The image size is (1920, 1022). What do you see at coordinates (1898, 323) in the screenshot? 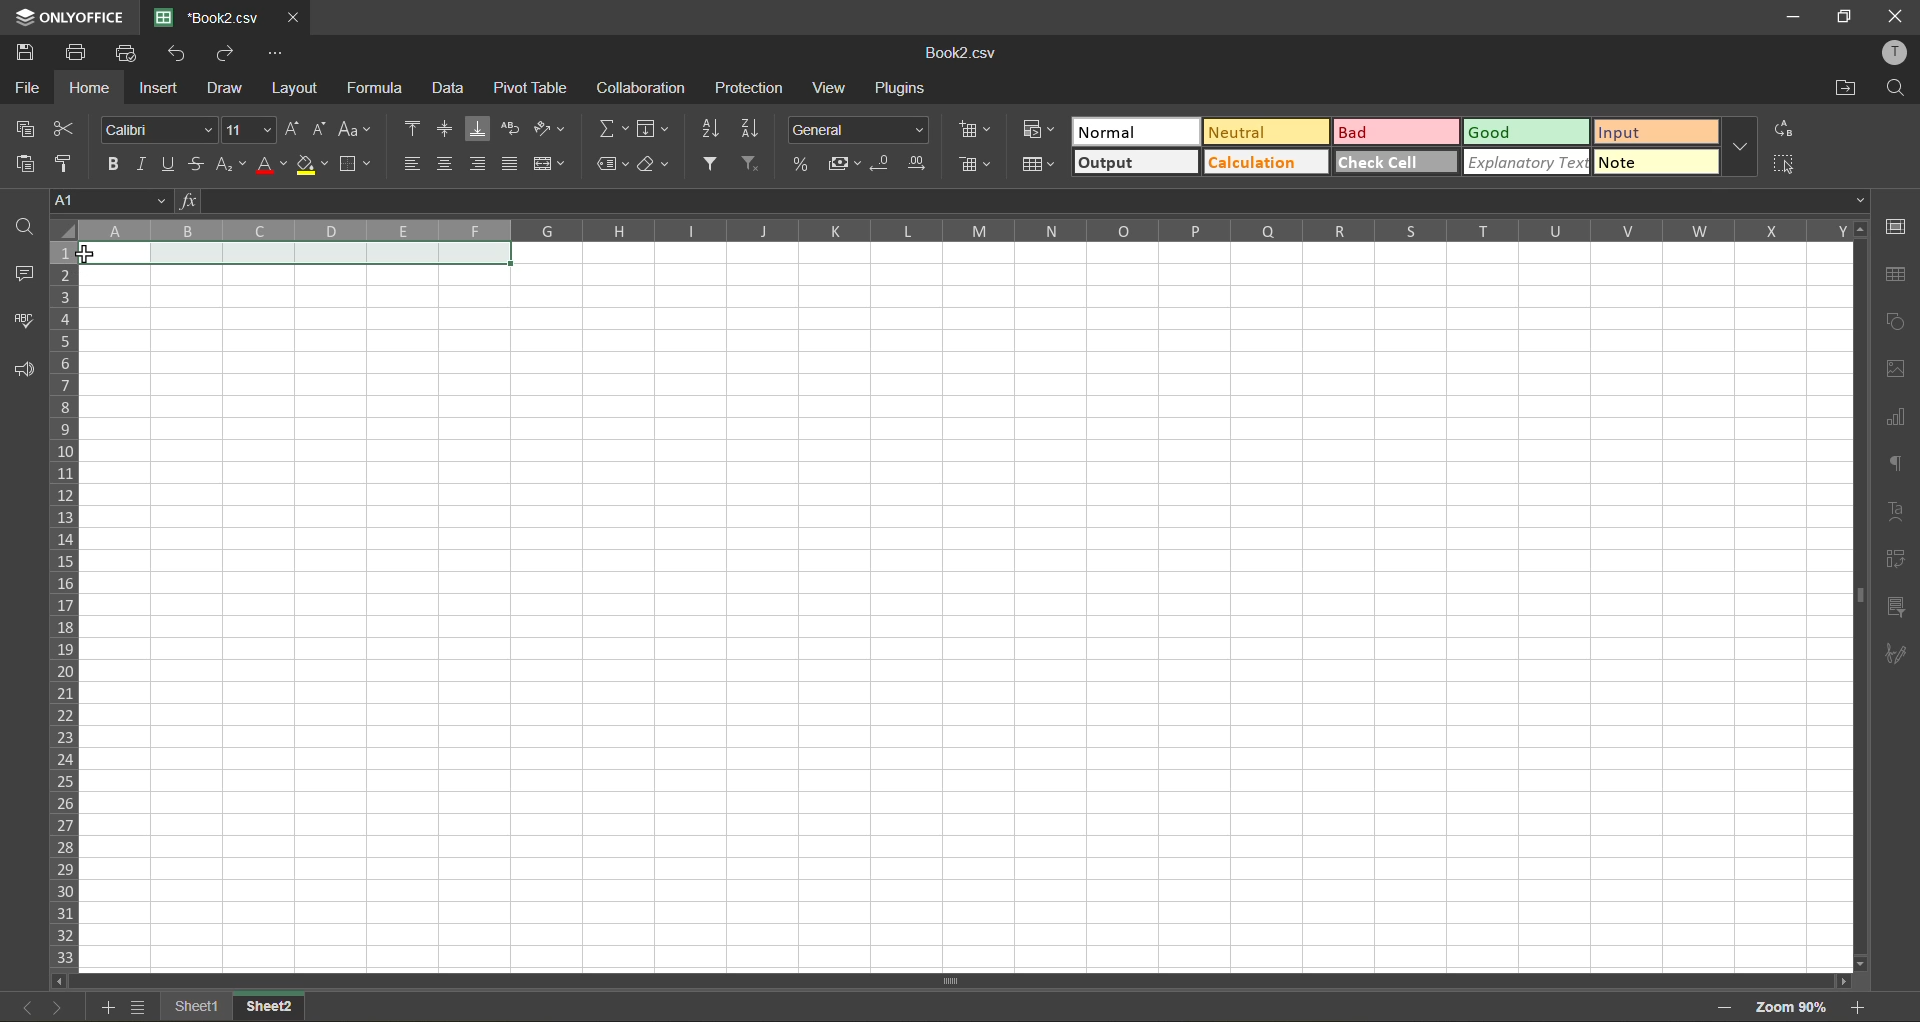
I see `shapes` at bounding box center [1898, 323].